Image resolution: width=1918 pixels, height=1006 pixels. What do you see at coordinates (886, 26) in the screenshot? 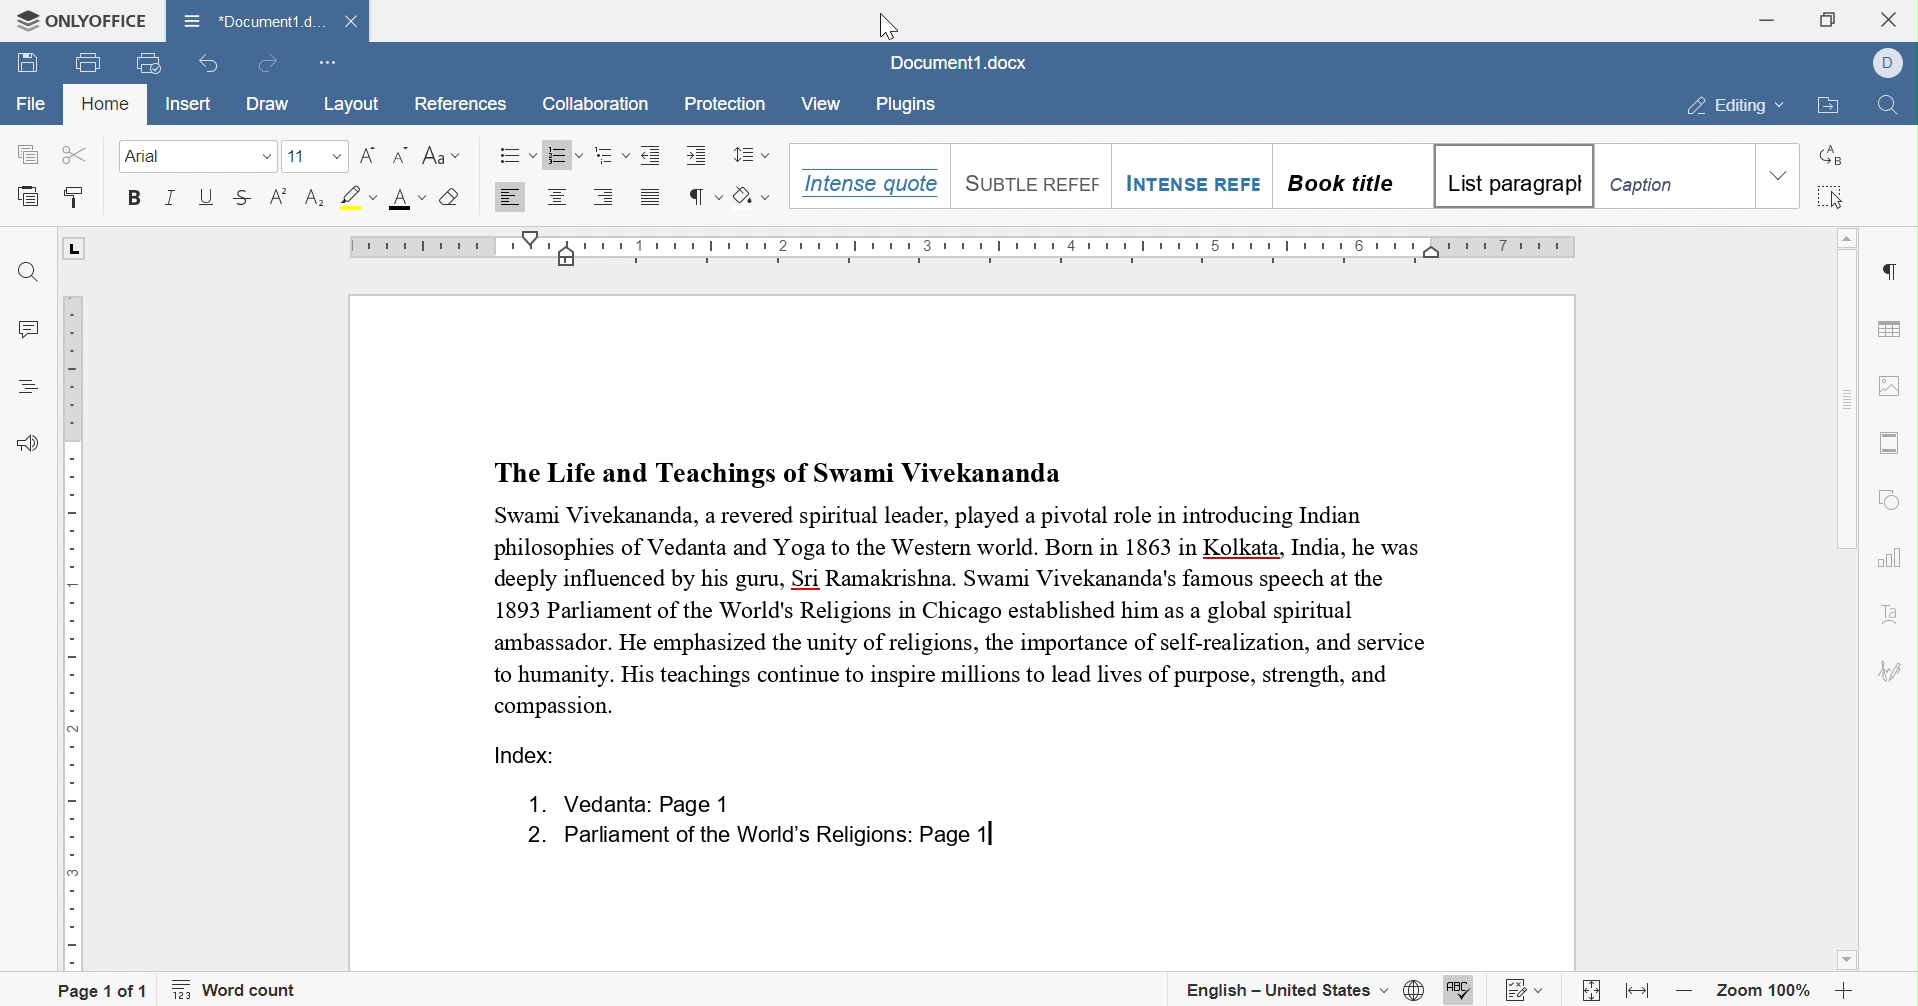
I see `cursor` at bounding box center [886, 26].